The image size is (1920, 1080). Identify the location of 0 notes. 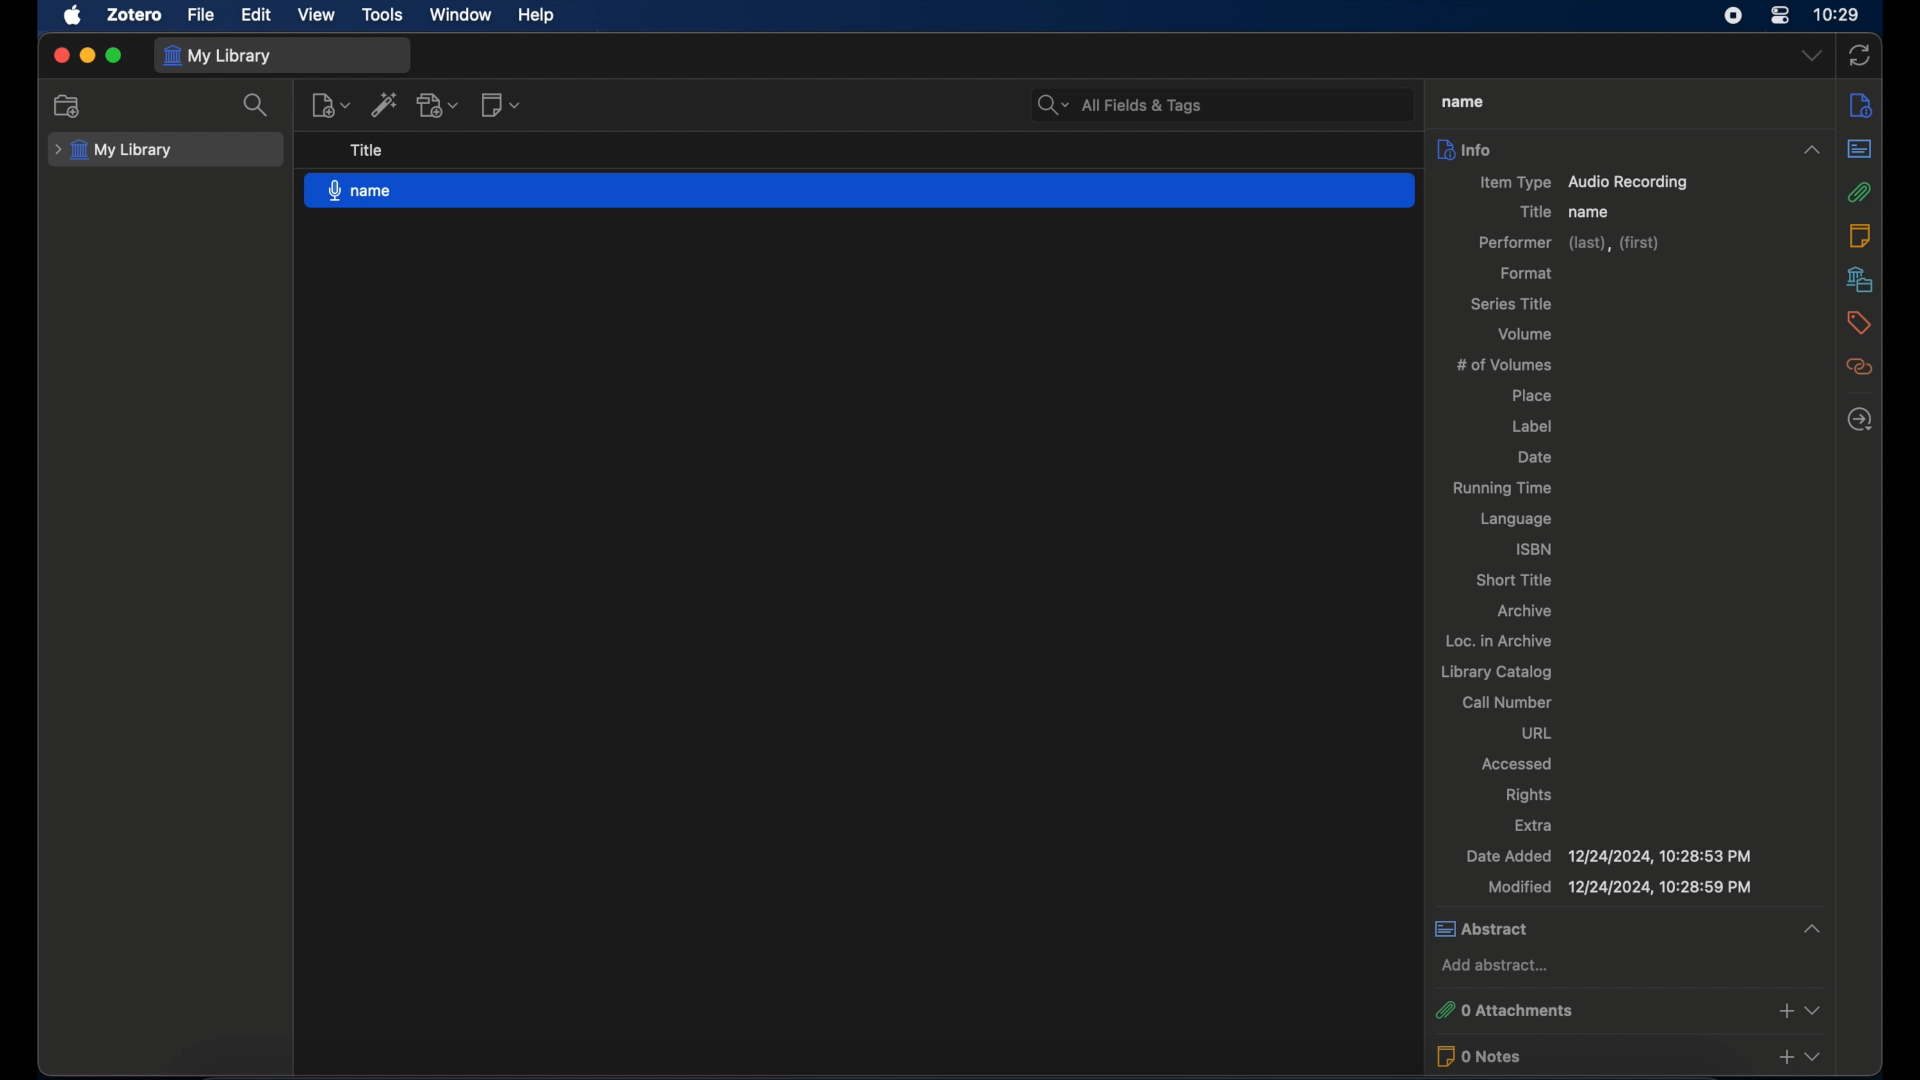
(1632, 1056).